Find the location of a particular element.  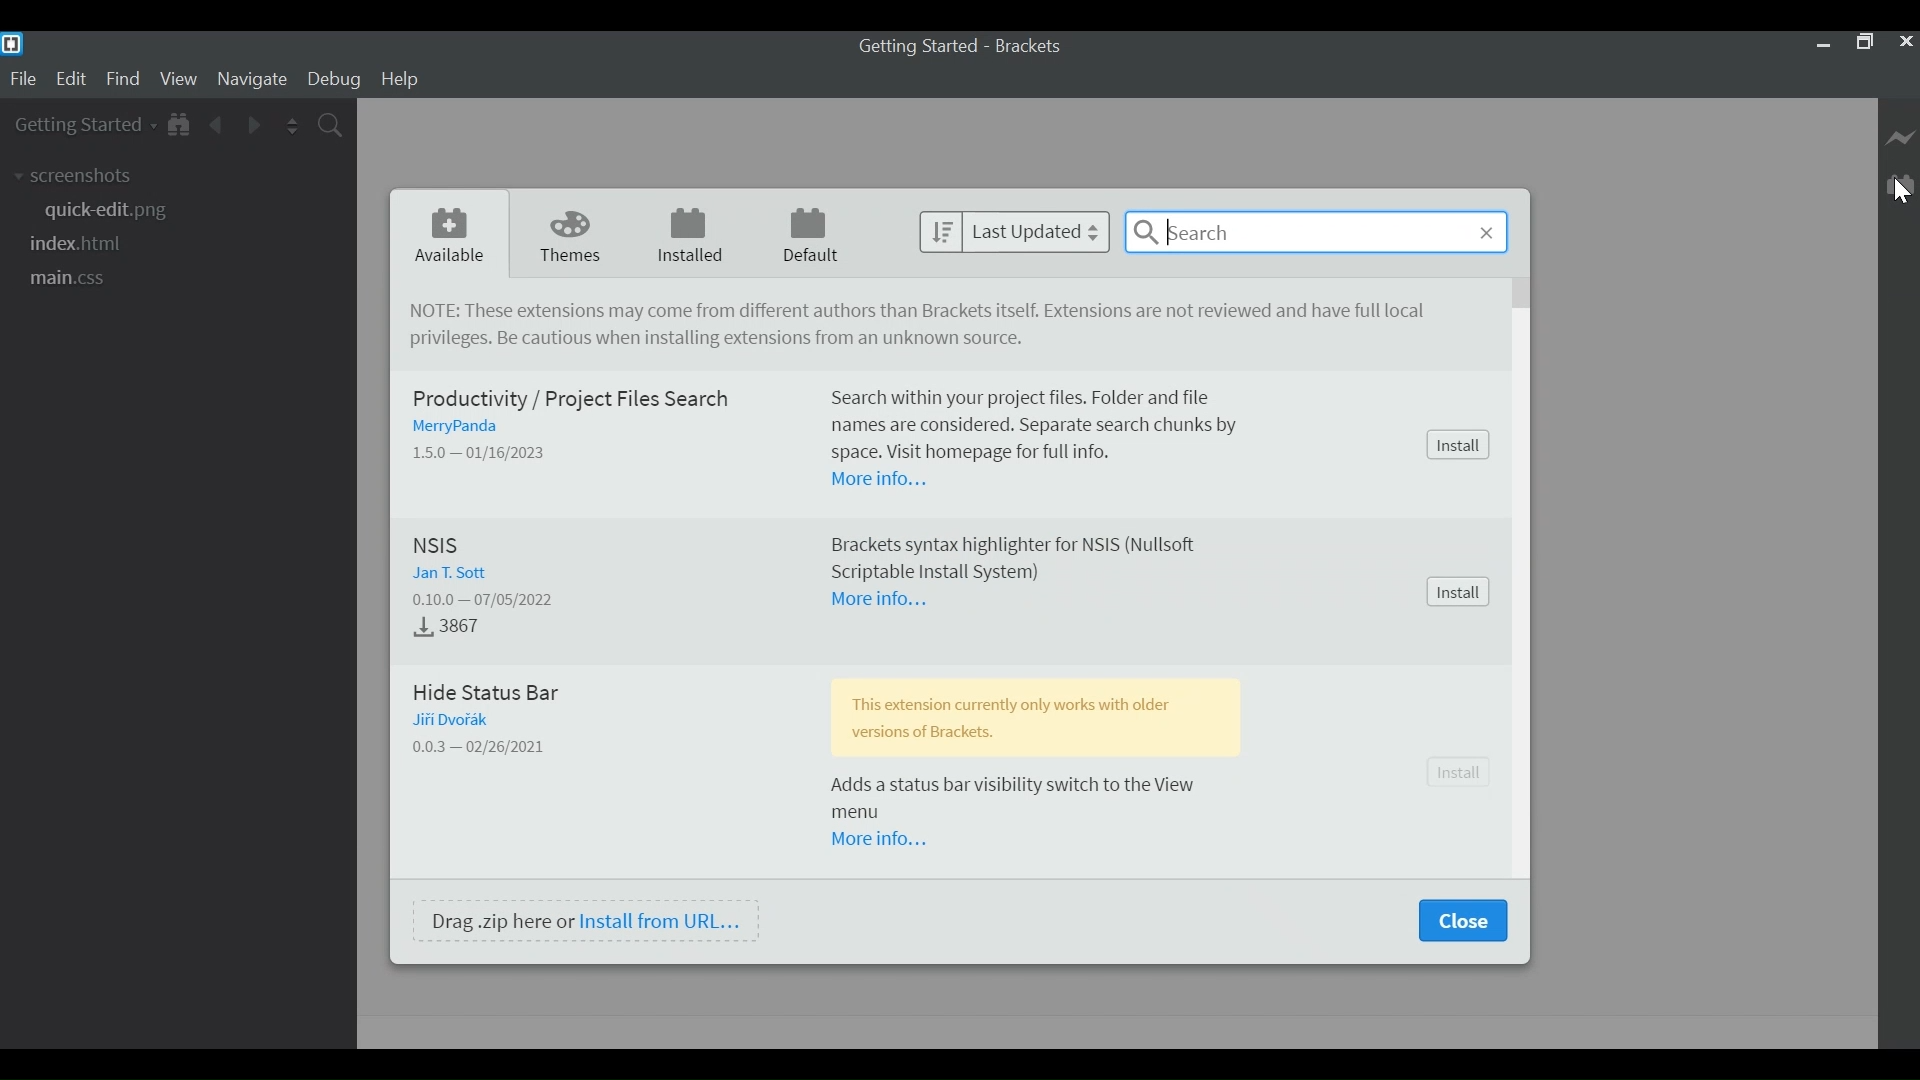

Available is located at coordinates (451, 232).